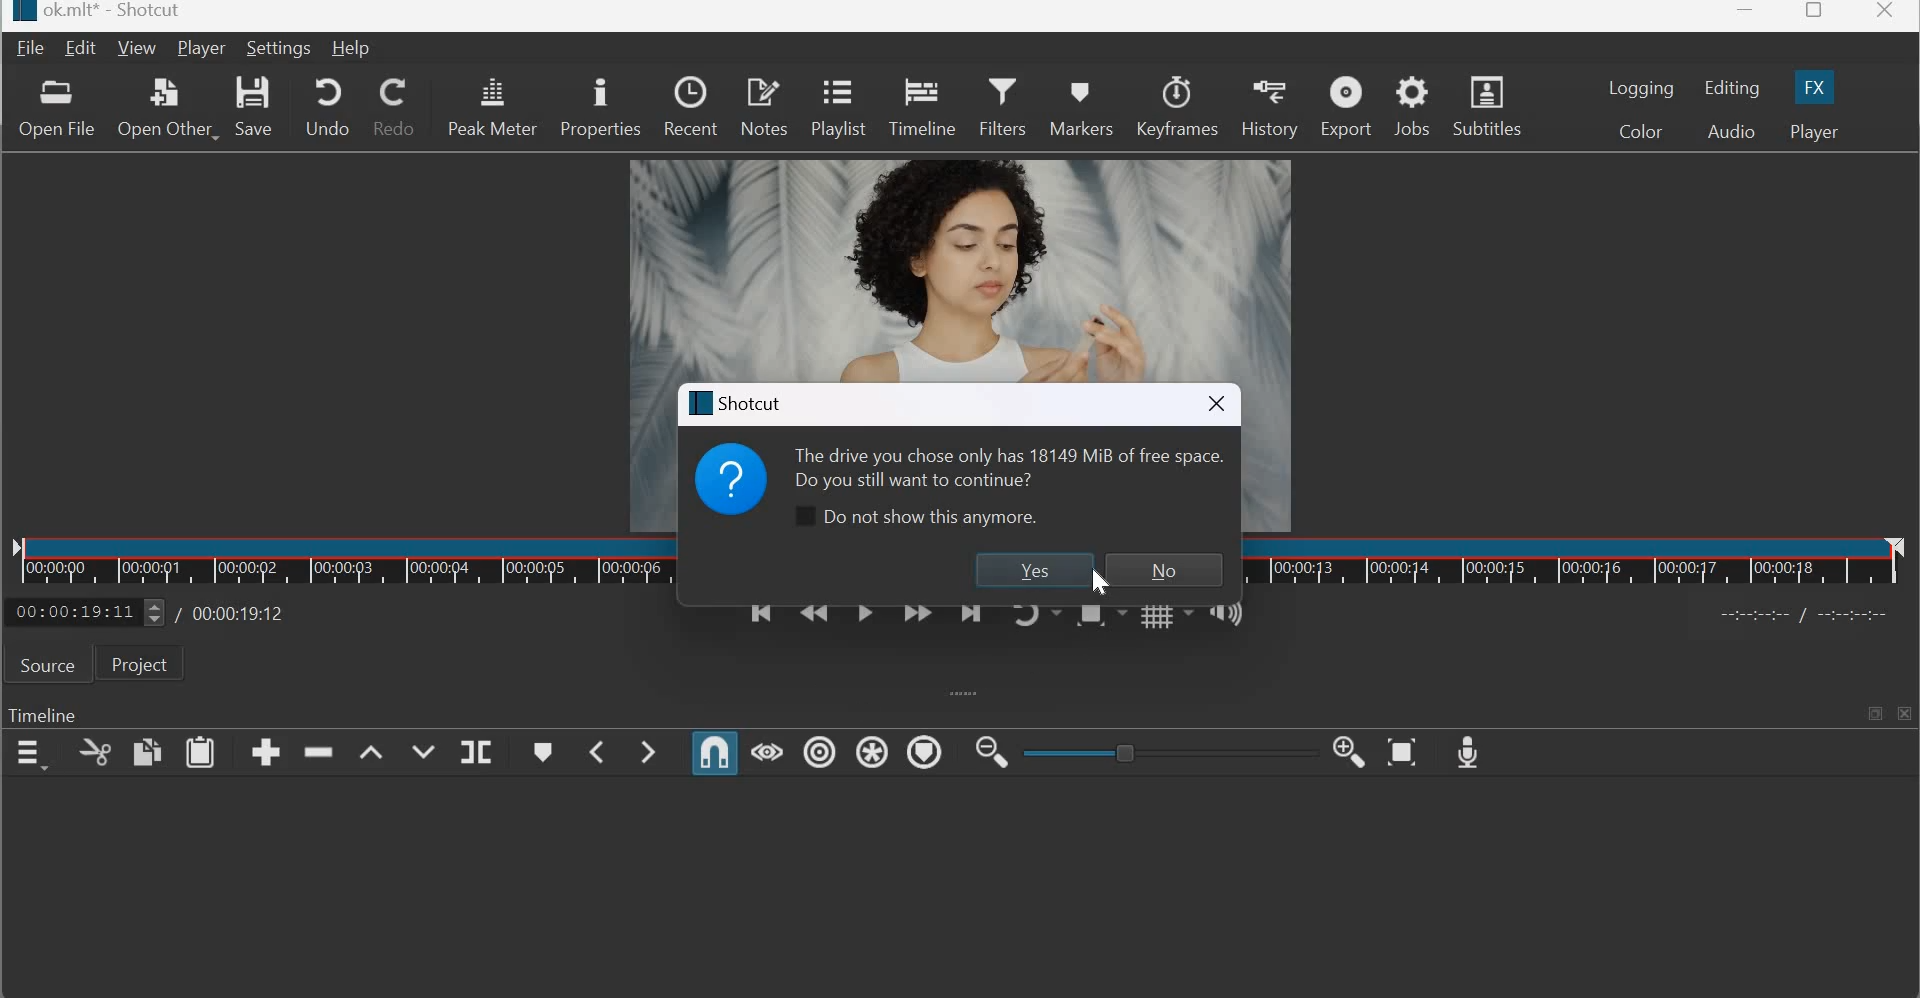 This screenshot has width=1920, height=998. I want to click on Create/edit marker, so click(542, 752).